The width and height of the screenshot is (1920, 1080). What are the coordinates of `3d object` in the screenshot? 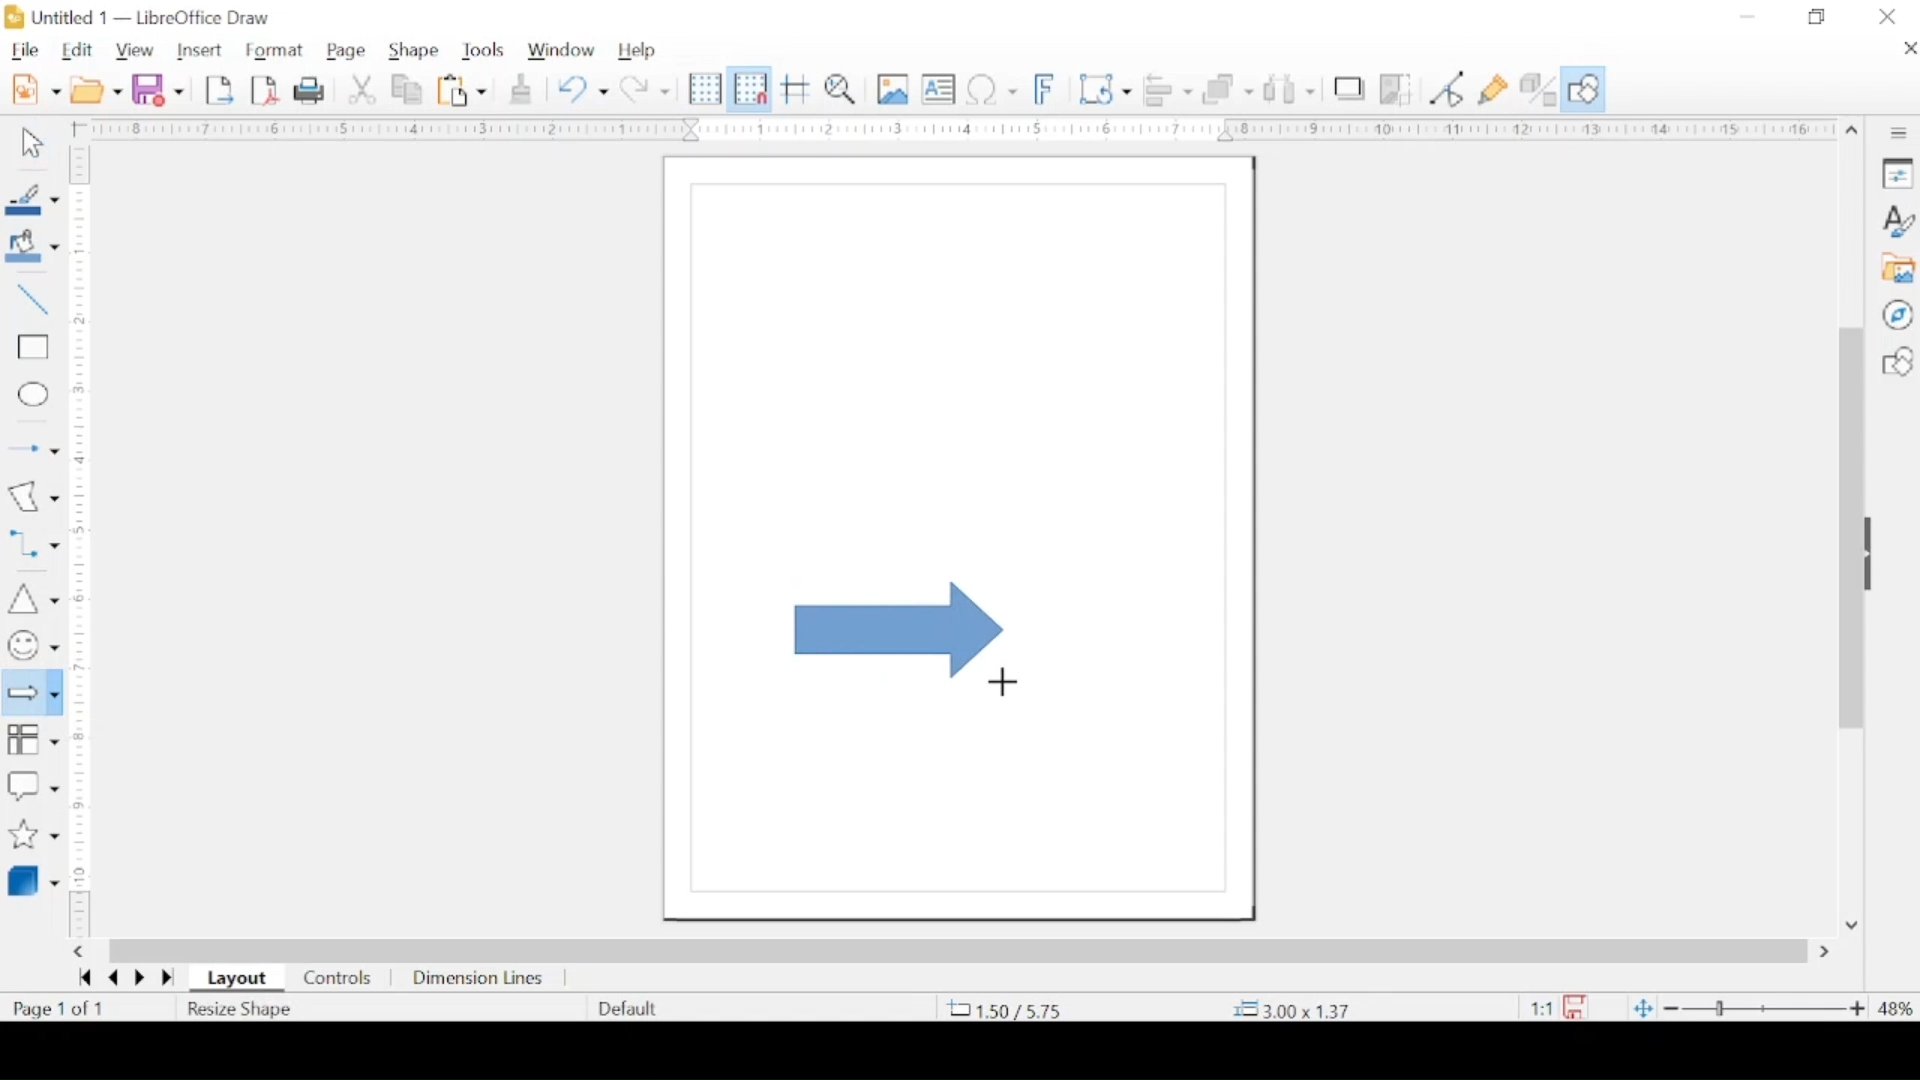 It's located at (35, 880).